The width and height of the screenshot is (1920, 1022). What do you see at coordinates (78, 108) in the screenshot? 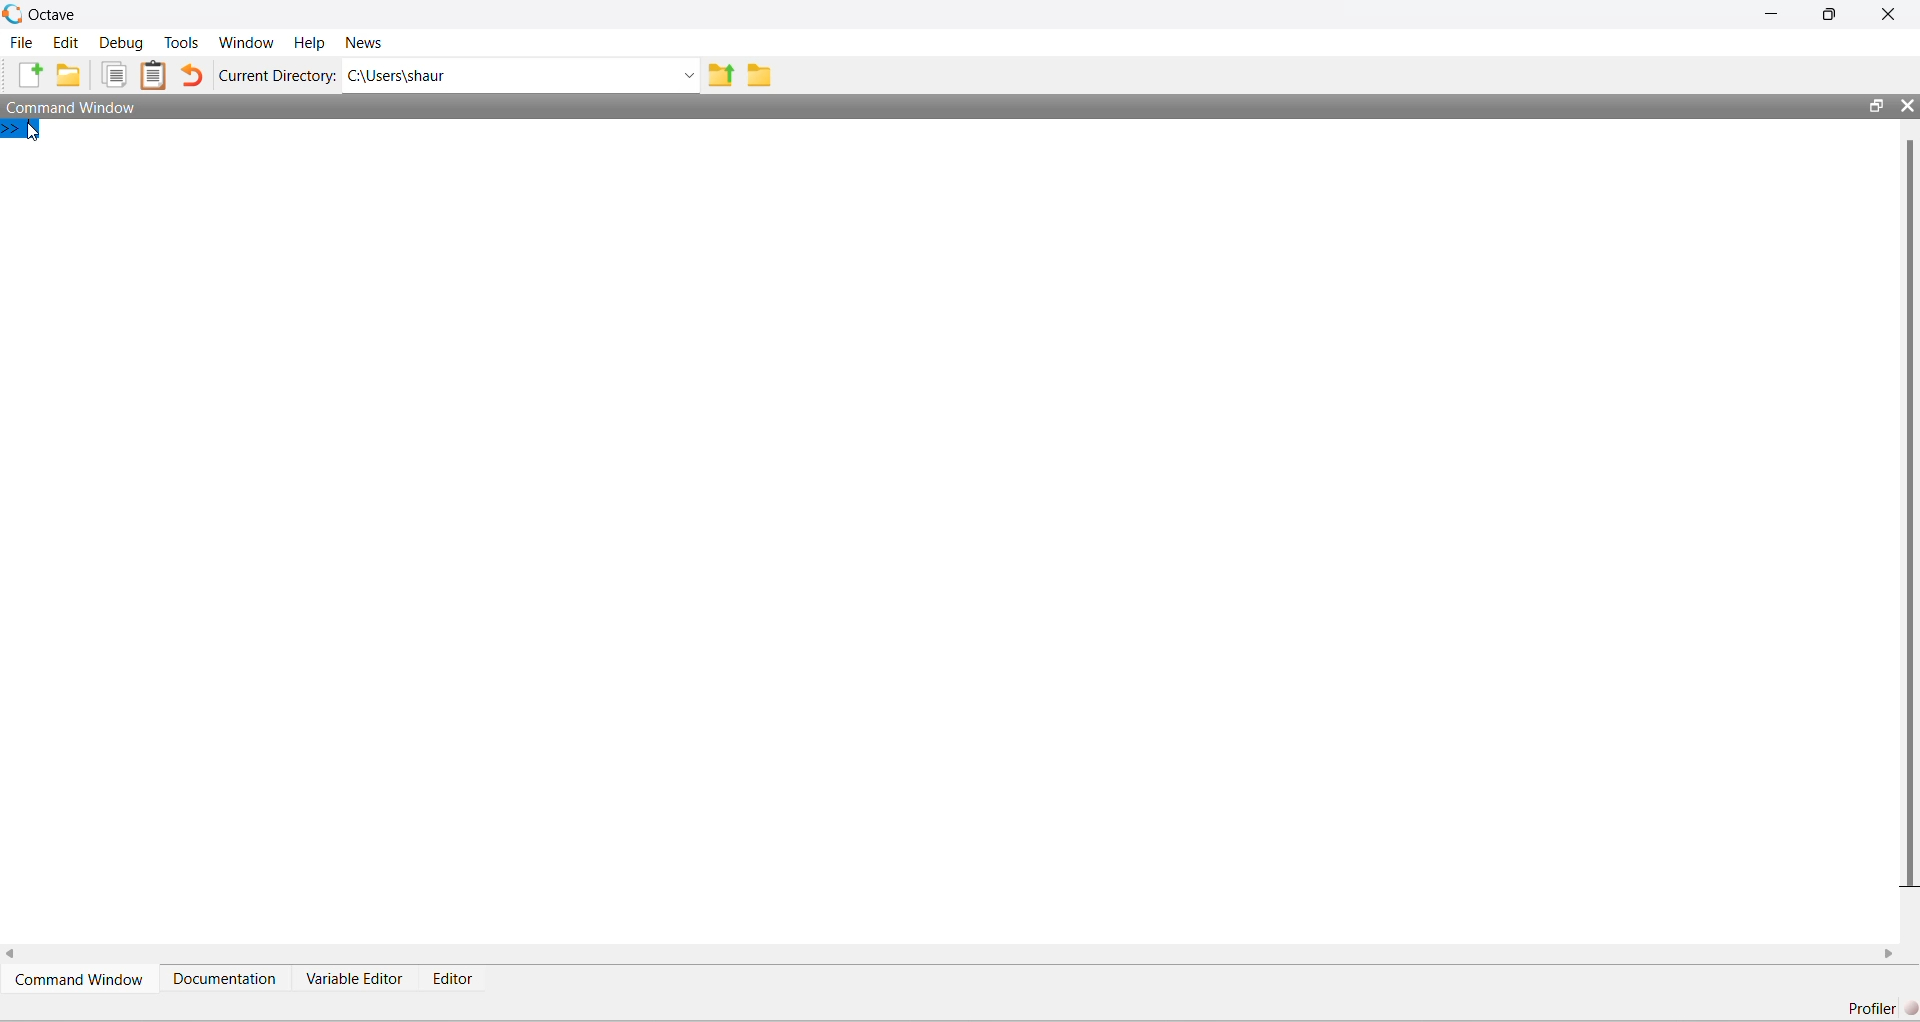
I see `Command Window` at bounding box center [78, 108].